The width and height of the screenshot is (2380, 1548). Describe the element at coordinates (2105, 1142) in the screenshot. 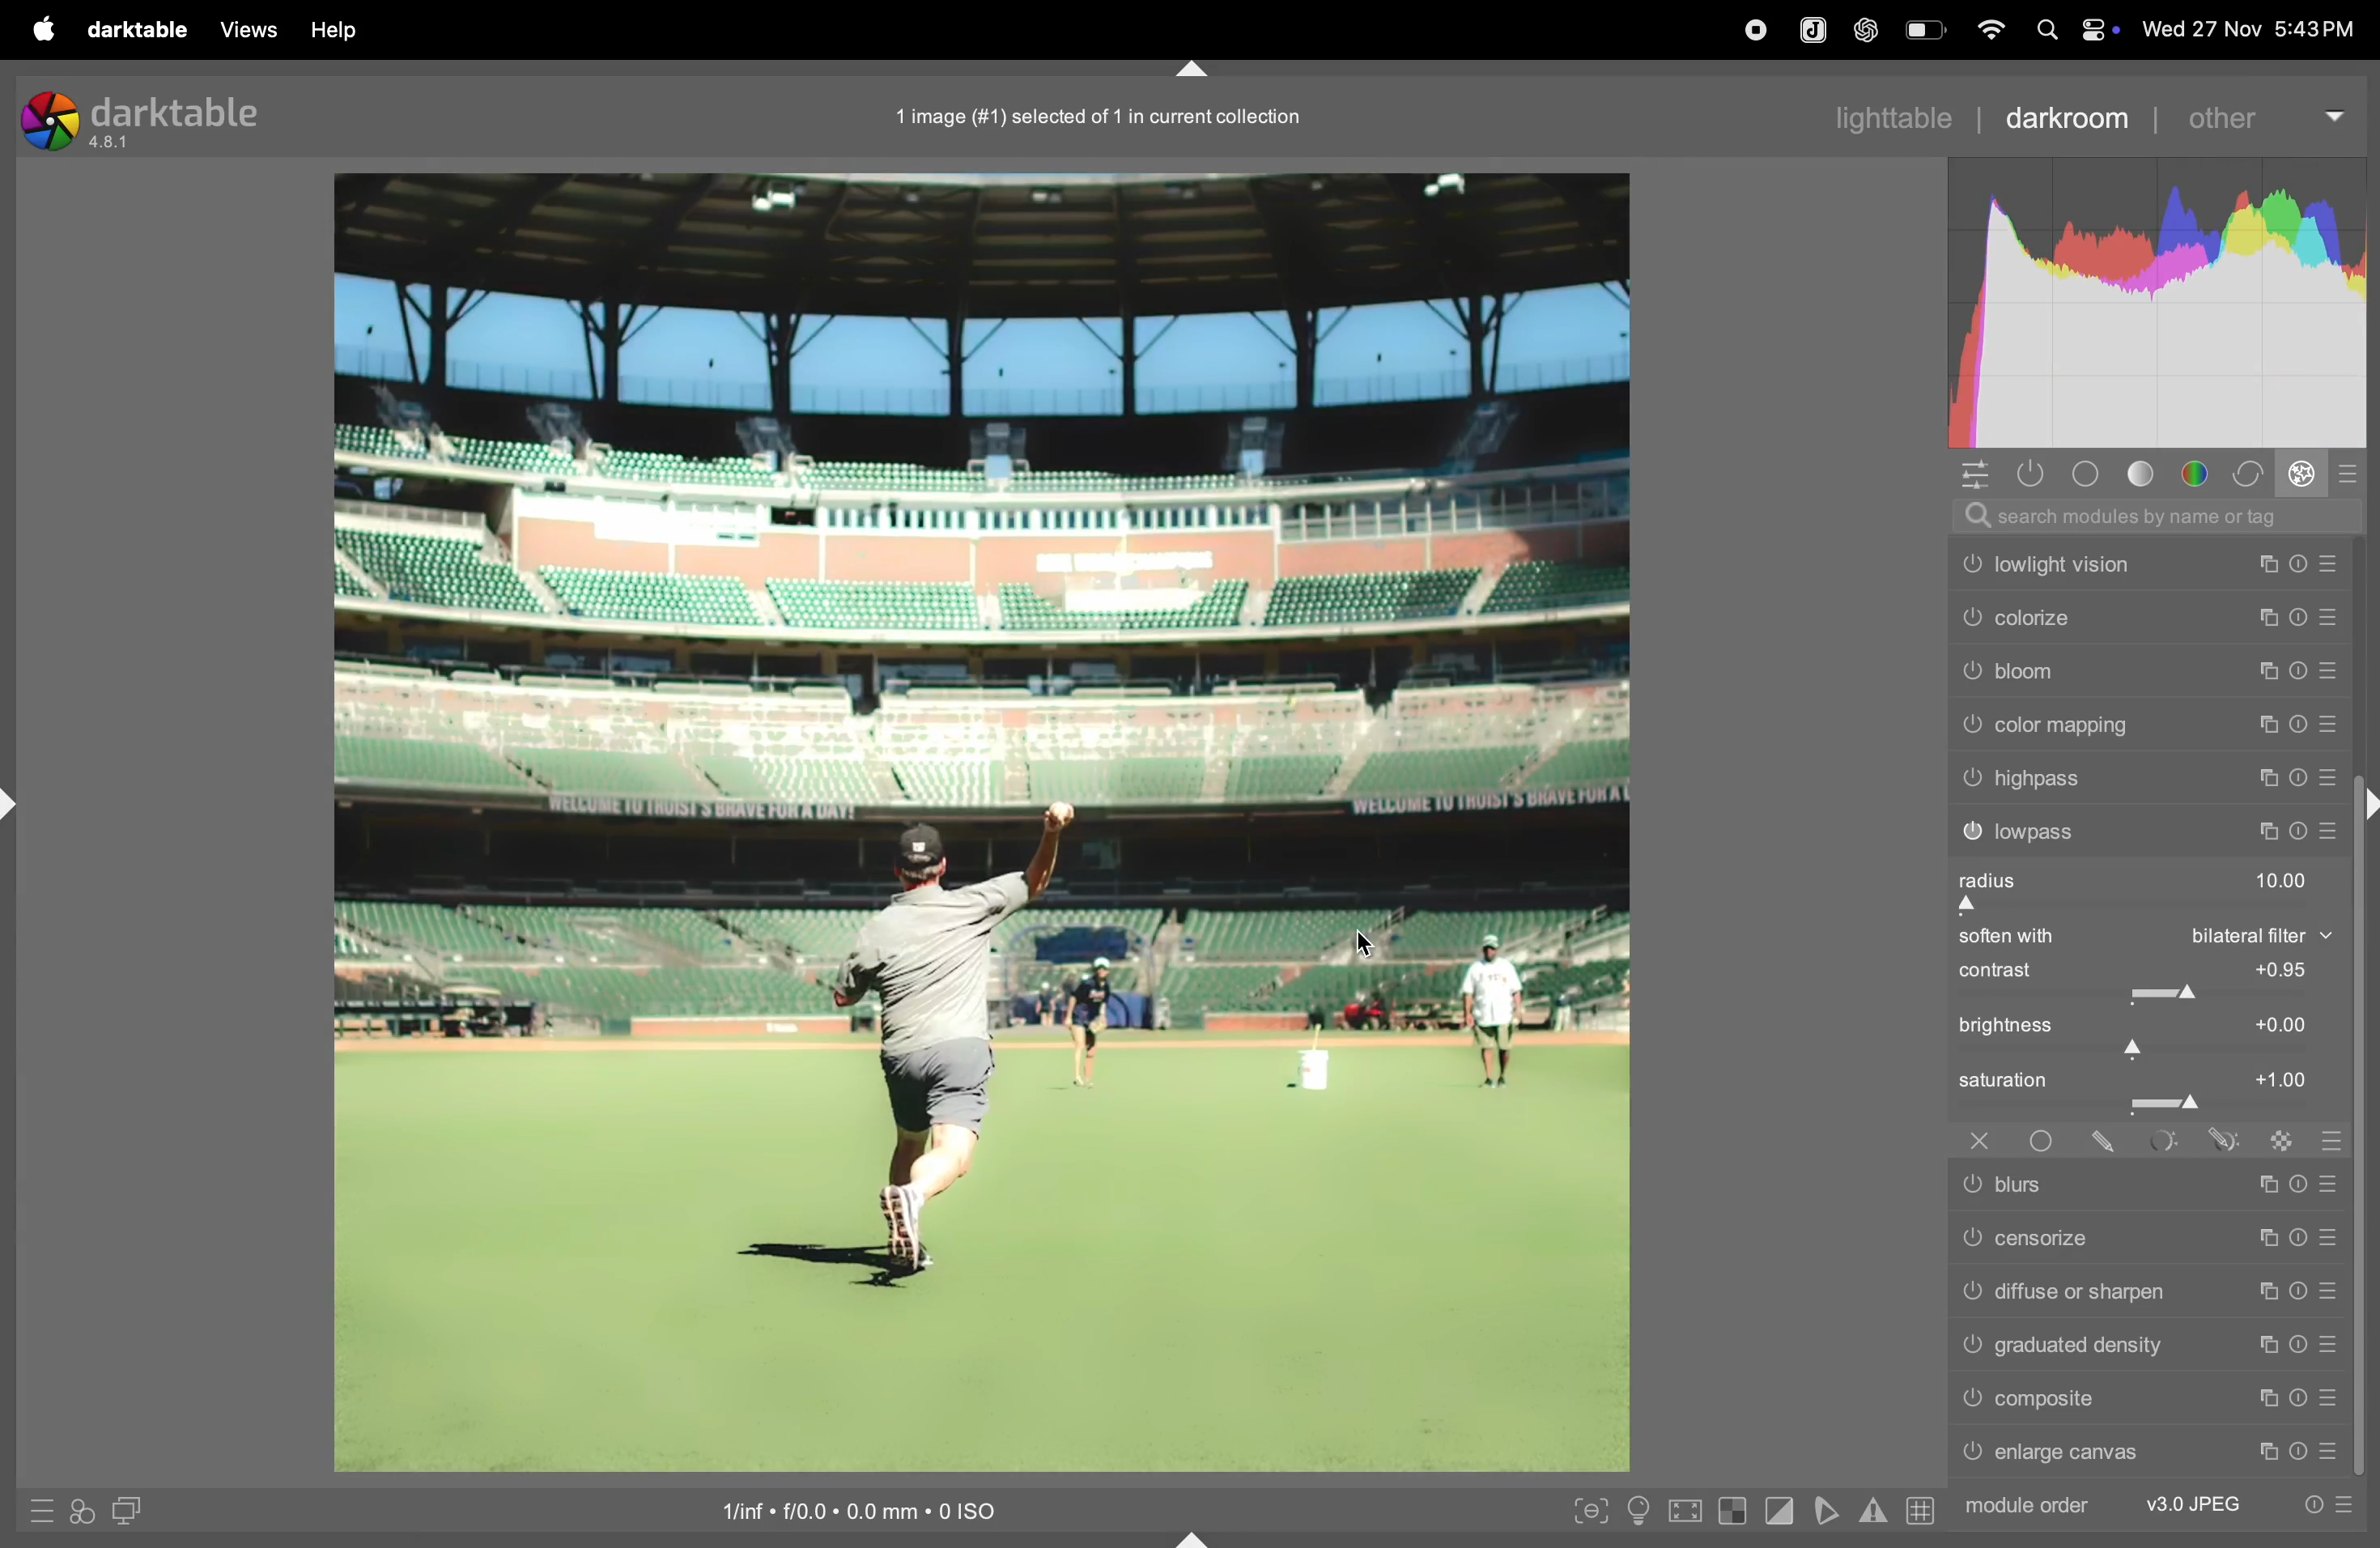

I see `drawn mask` at that location.